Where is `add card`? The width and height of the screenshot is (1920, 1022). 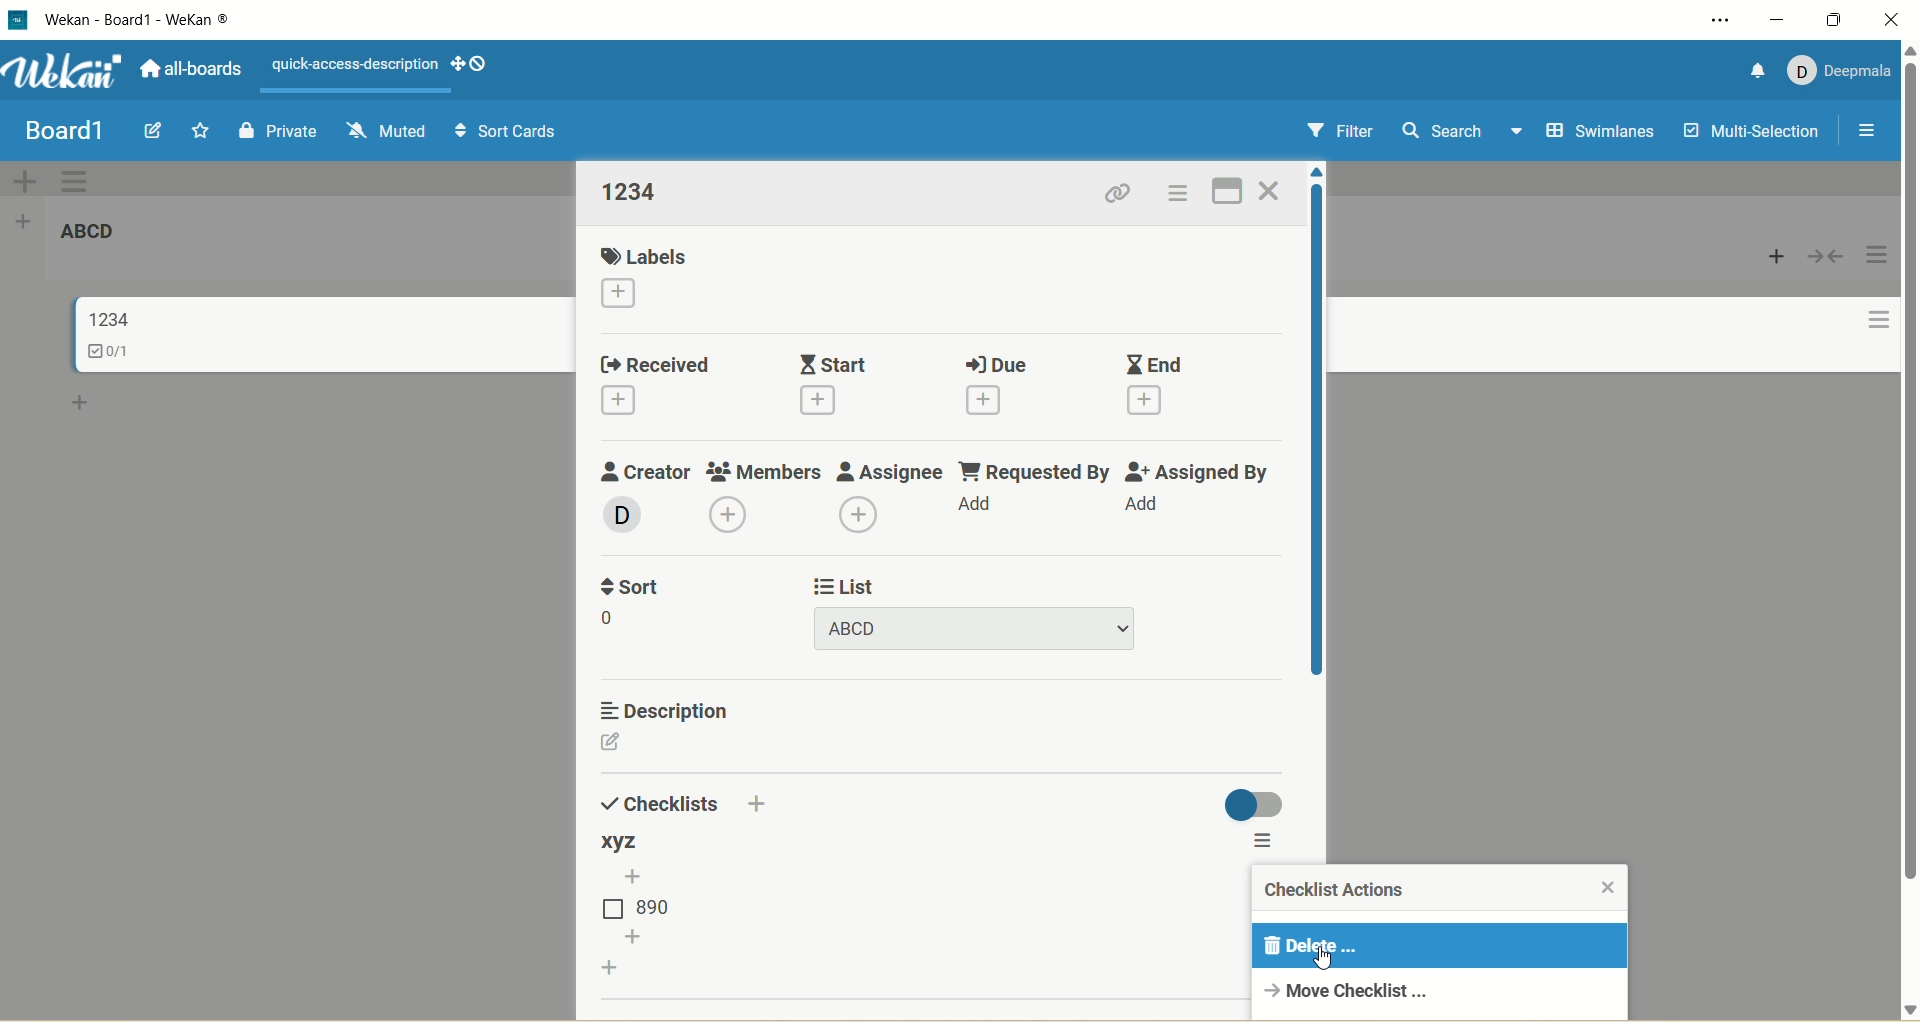
add card is located at coordinates (80, 400).